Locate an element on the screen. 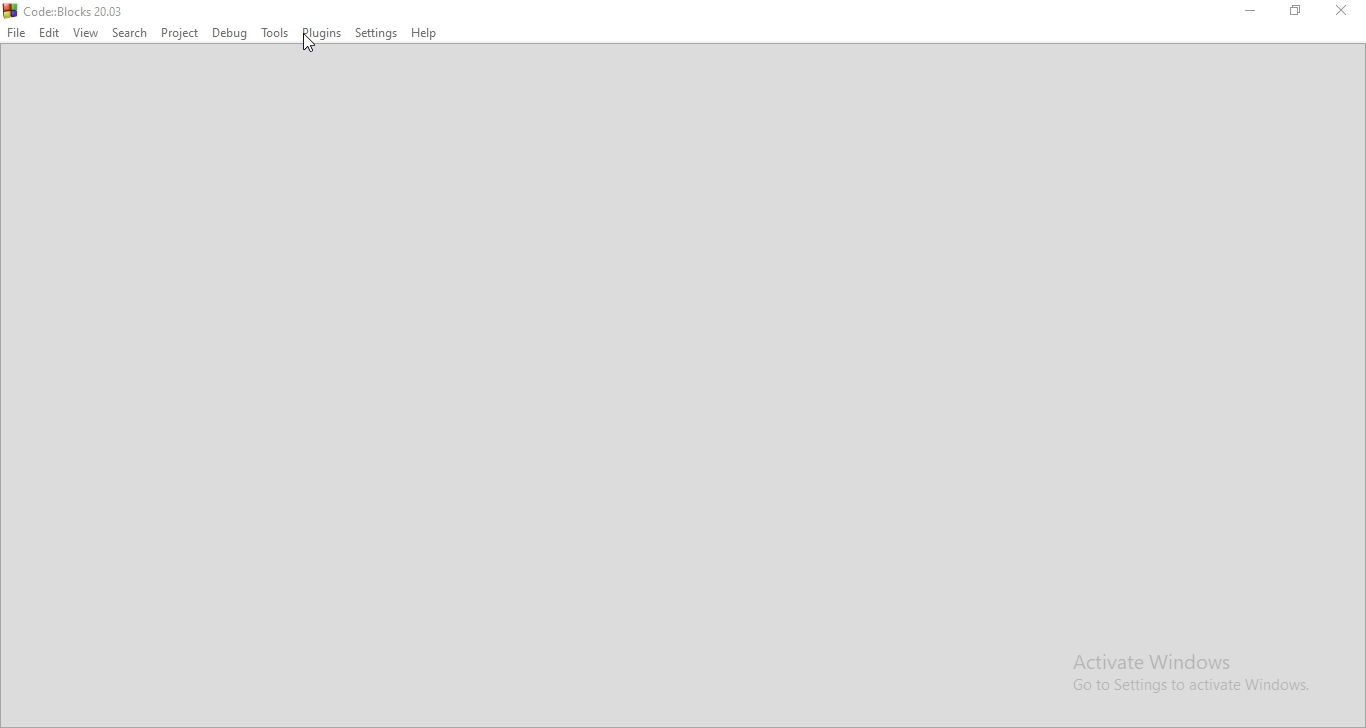 Image resolution: width=1366 pixels, height=728 pixels. Debug is located at coordinates (230, 34).